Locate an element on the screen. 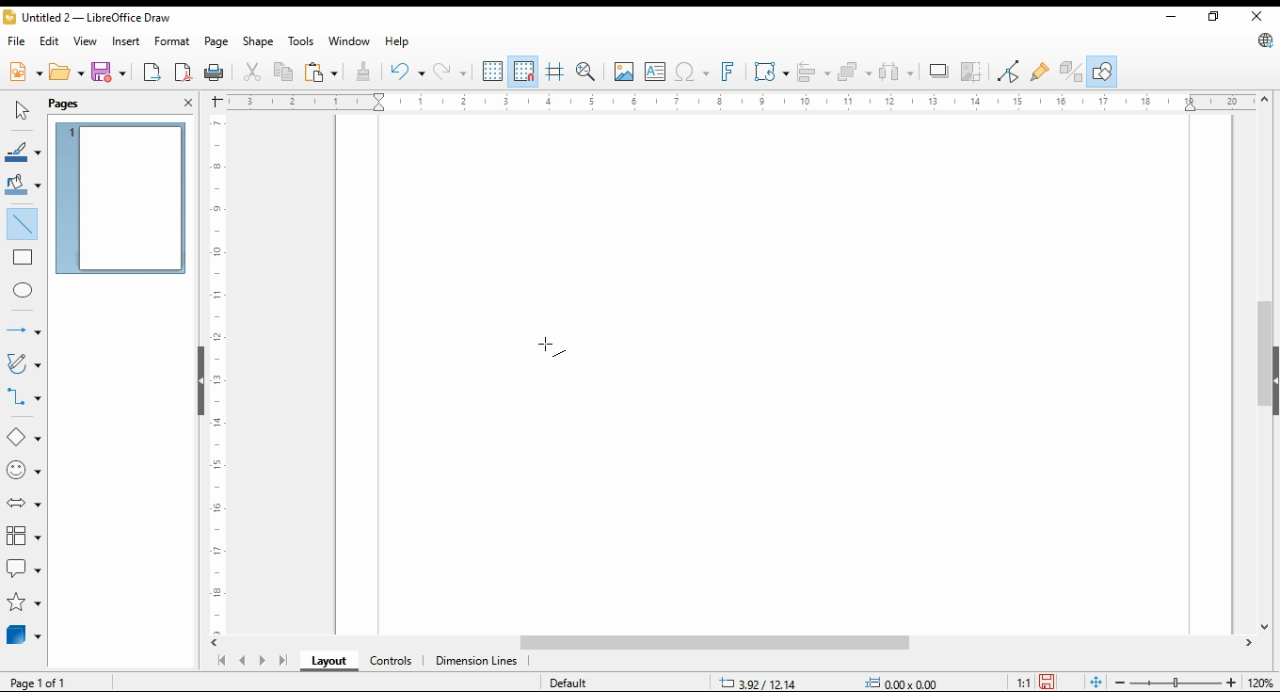 This screenshot has width=1280, height=692. curves and polygons is located at coordinates (22, 365).